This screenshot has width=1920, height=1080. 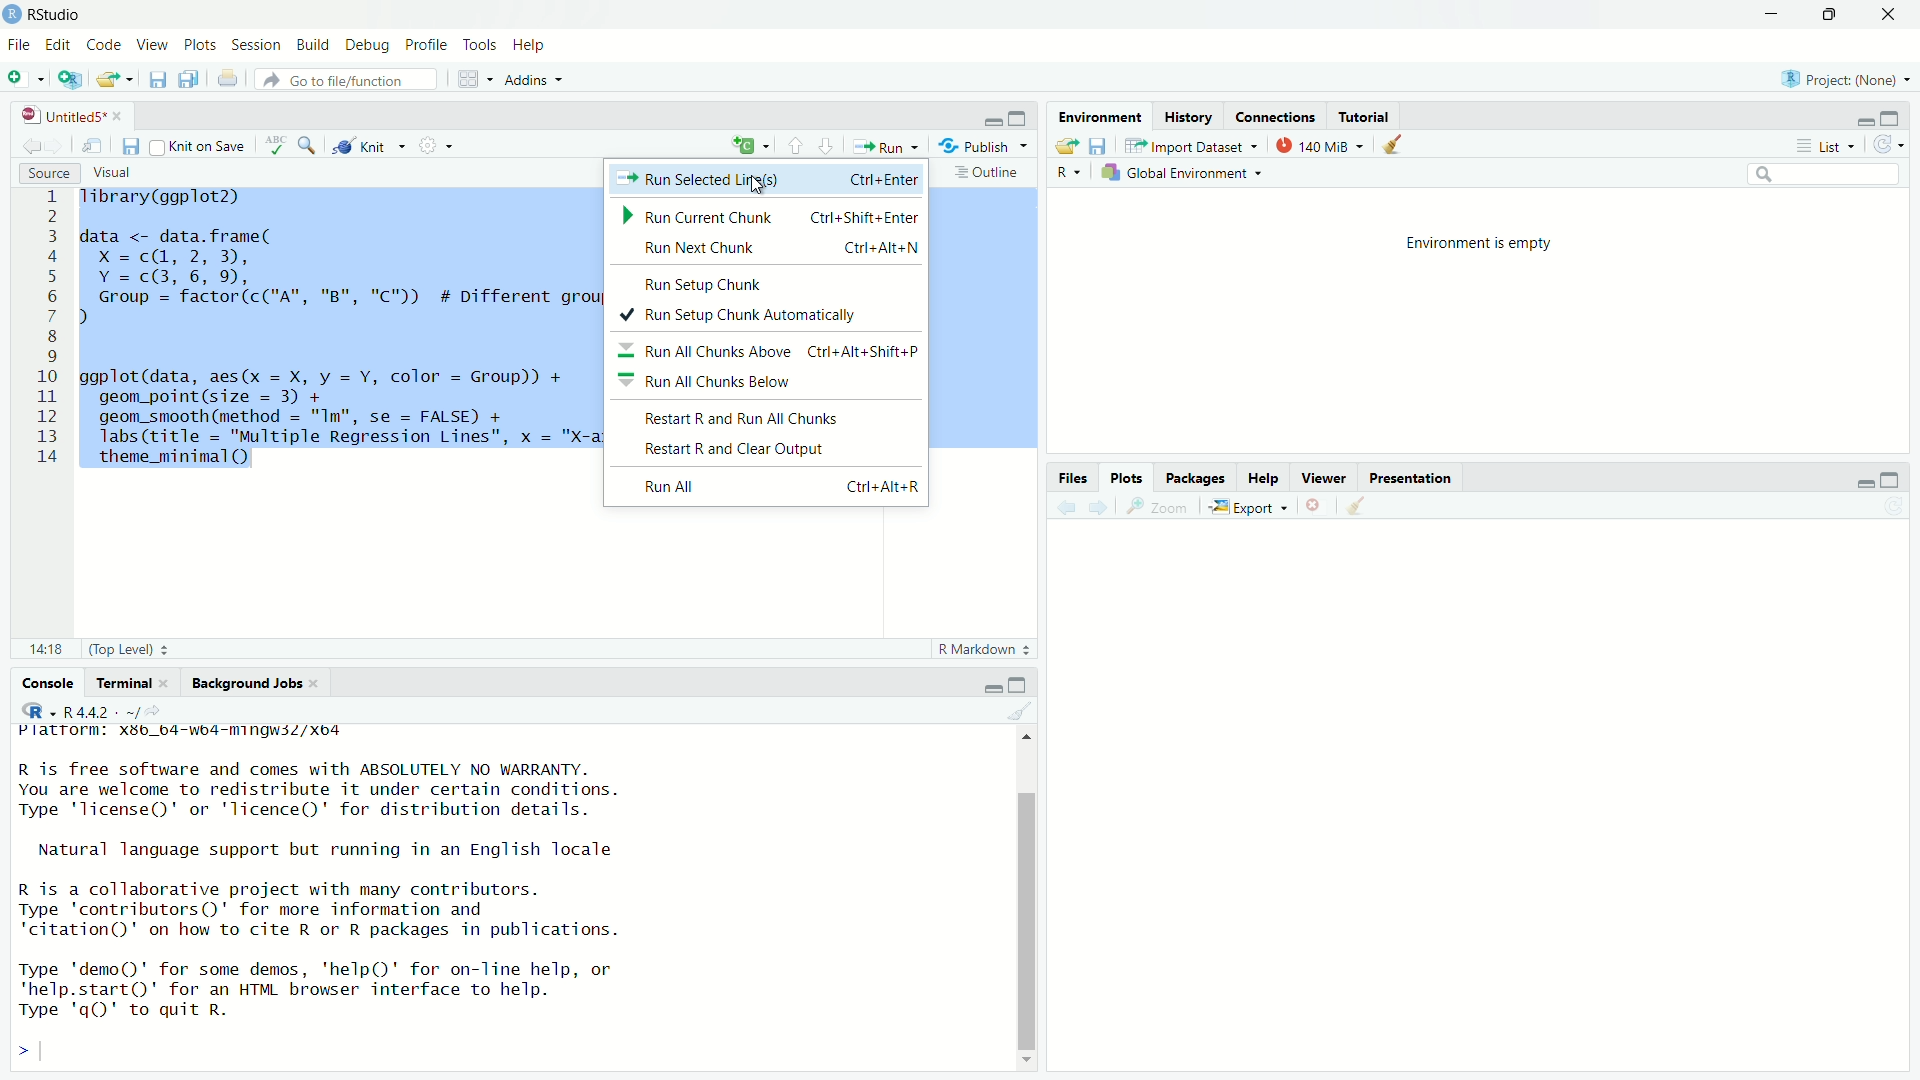 I want to click on Environment is empty, so click(x=1491, y=244).